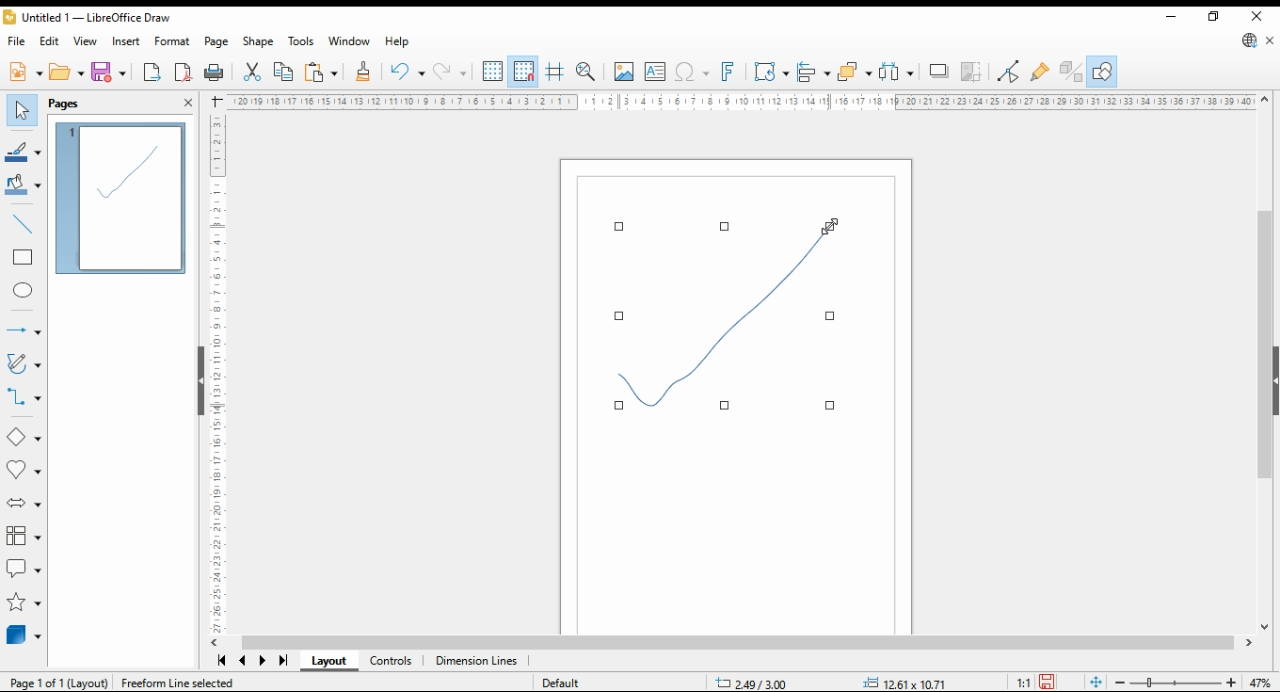  Describe the element at coordinates (285, 71) in the screenshot. I see `copy` at that location.